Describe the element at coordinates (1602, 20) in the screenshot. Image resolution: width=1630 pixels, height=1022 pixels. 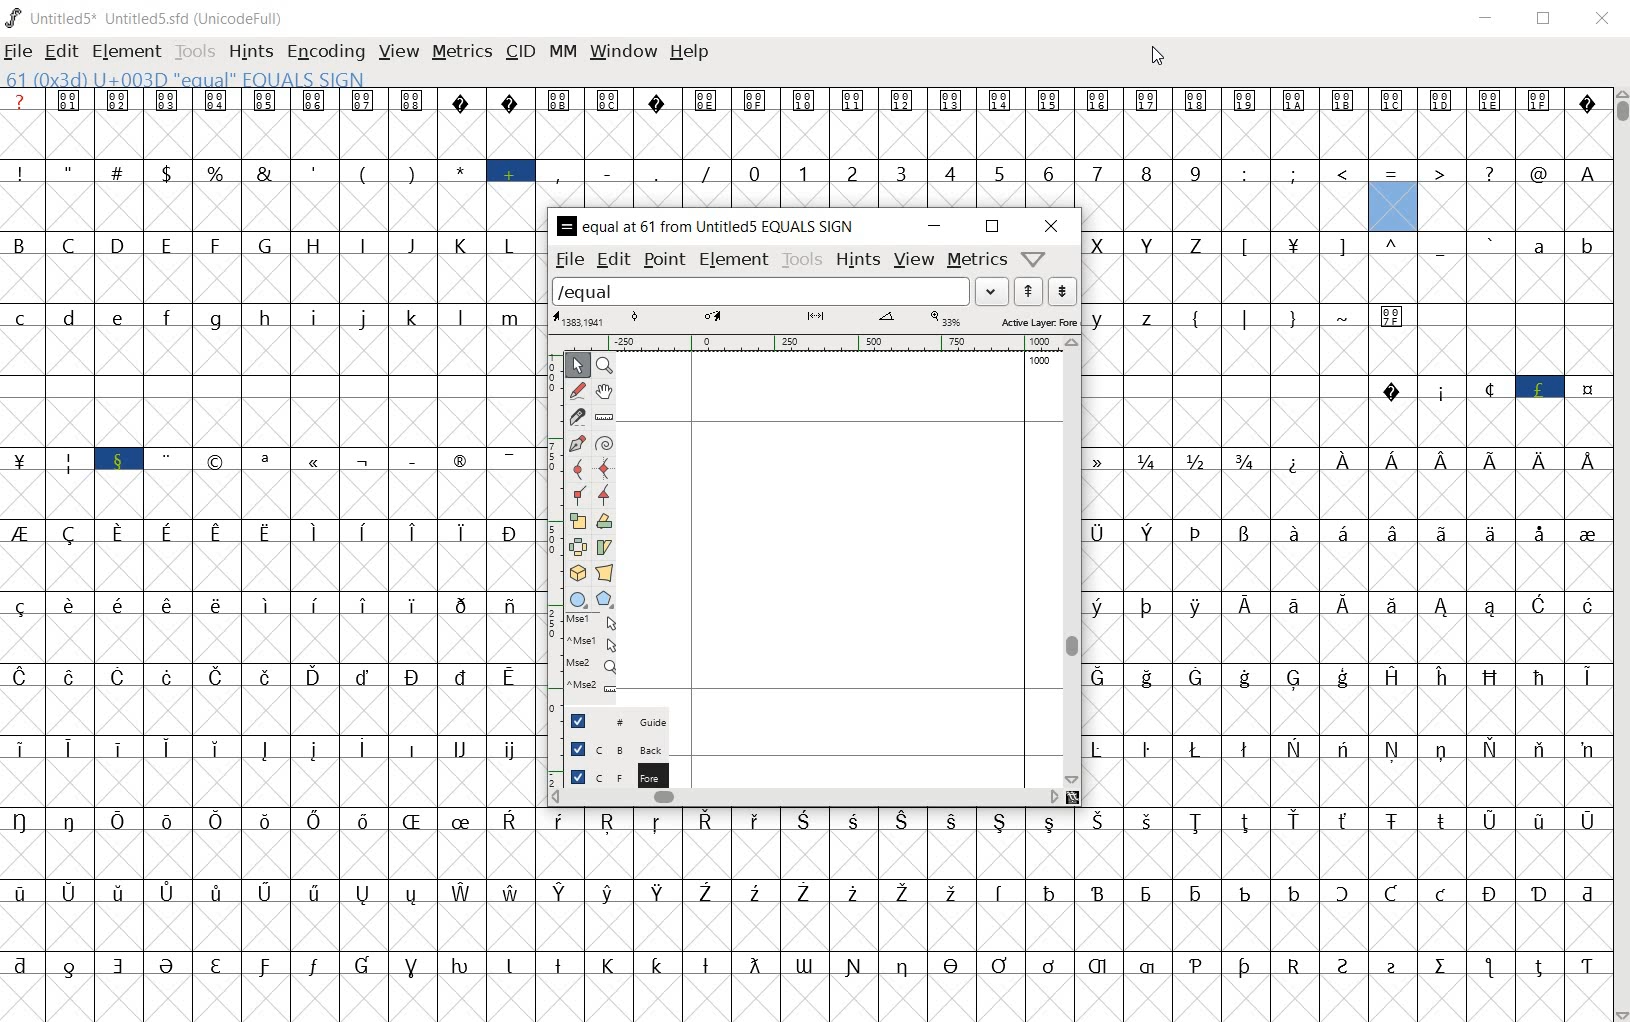
I see `close` at that location.